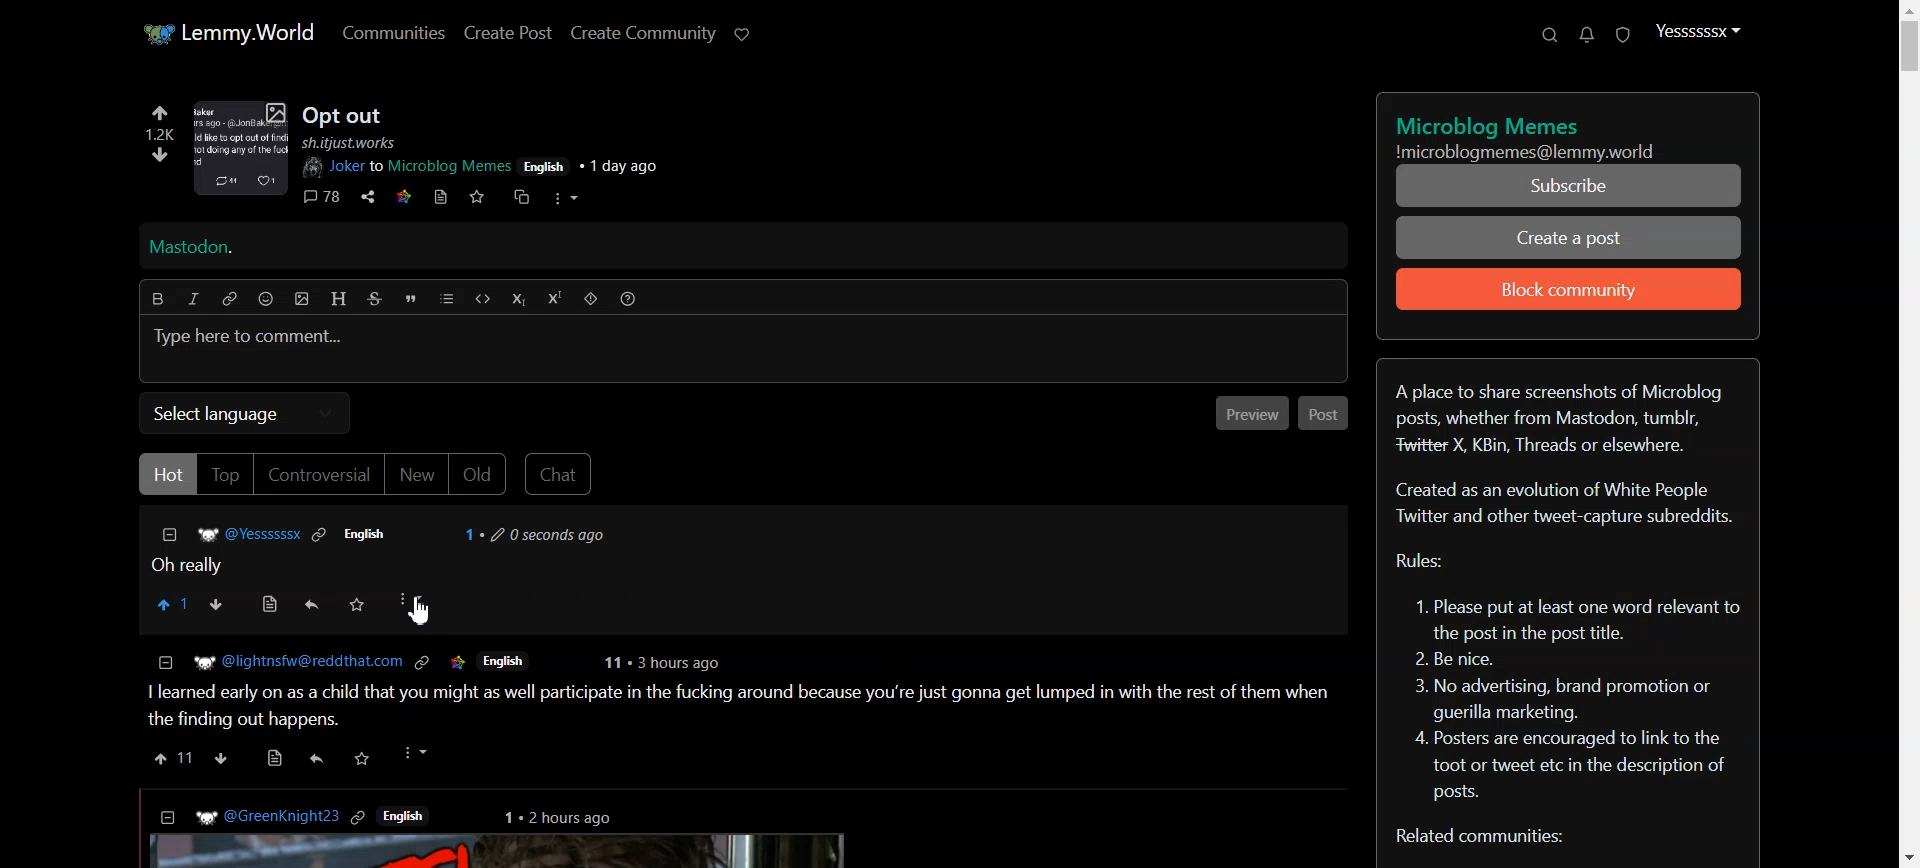  What do you see at coordinates (318, 760) in the screenshot?
I see `reply` at bounding box center [318, 760].